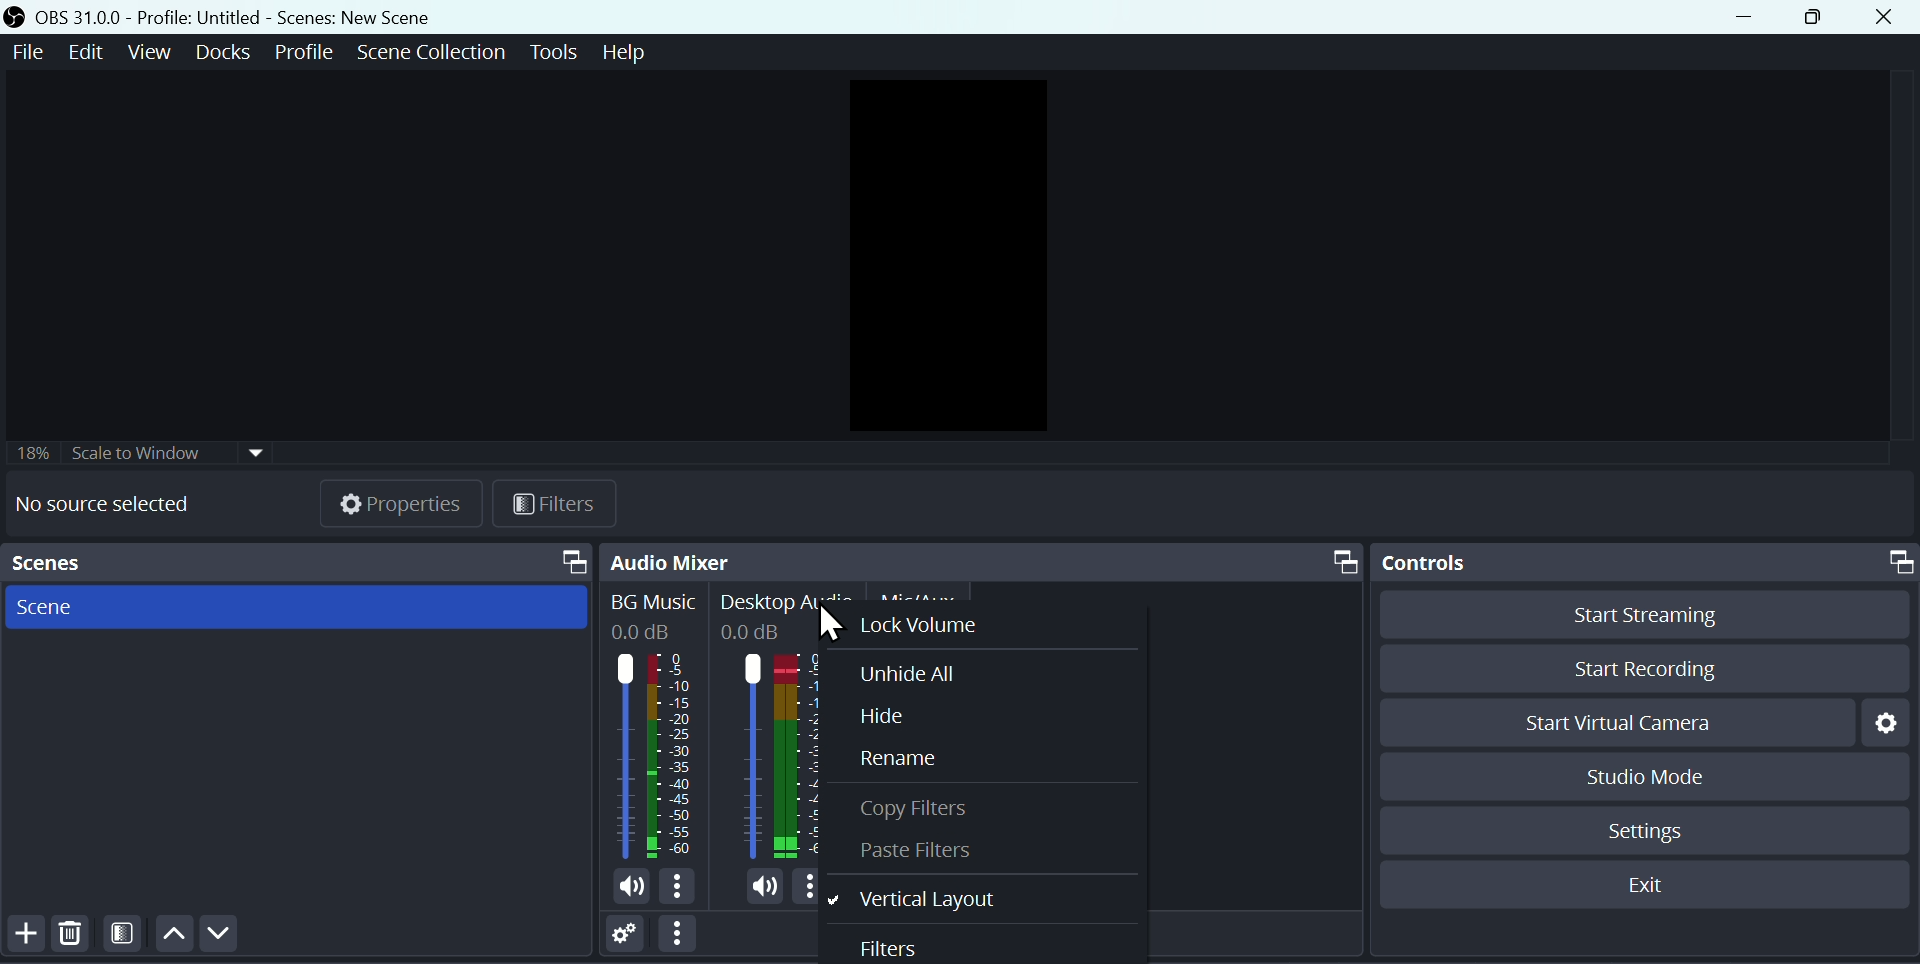  Describe the element at coordinates (924, 855) in the screenshot. I see `Paste filter` at that location.